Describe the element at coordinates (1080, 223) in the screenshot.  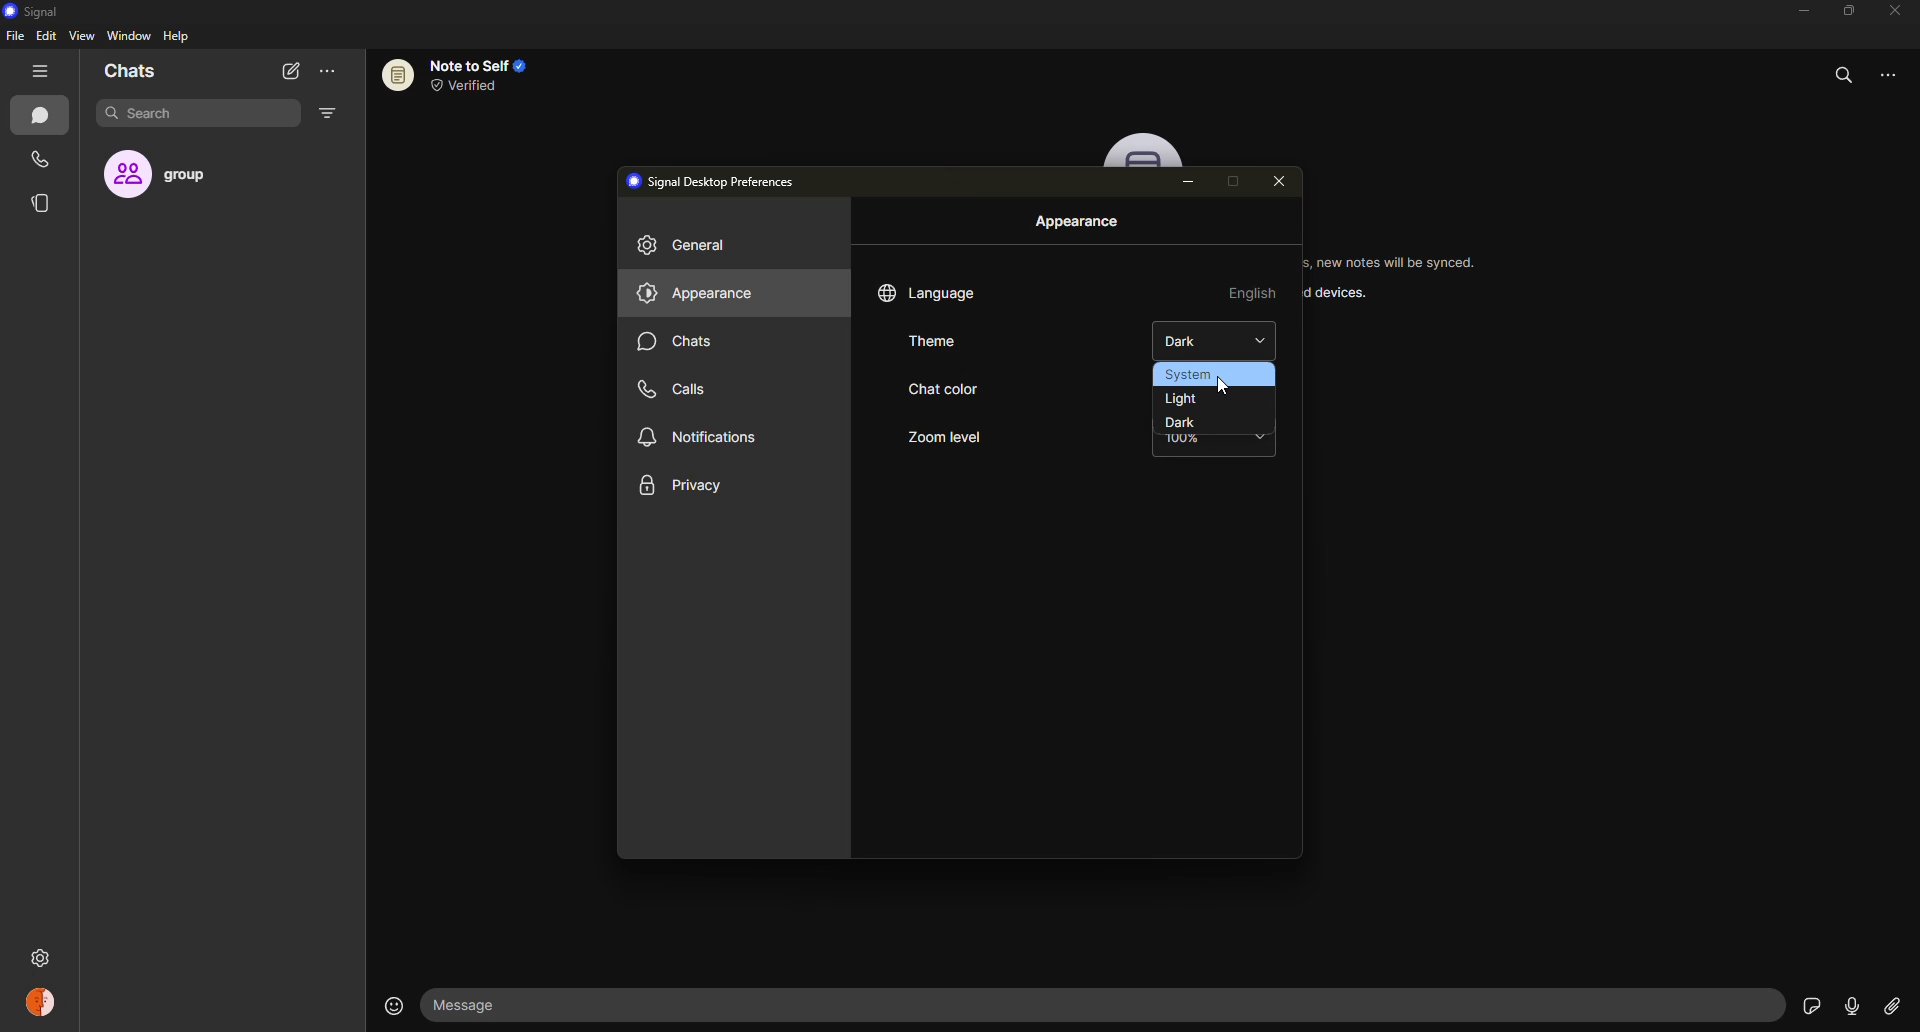
I see `appearance` at that location.